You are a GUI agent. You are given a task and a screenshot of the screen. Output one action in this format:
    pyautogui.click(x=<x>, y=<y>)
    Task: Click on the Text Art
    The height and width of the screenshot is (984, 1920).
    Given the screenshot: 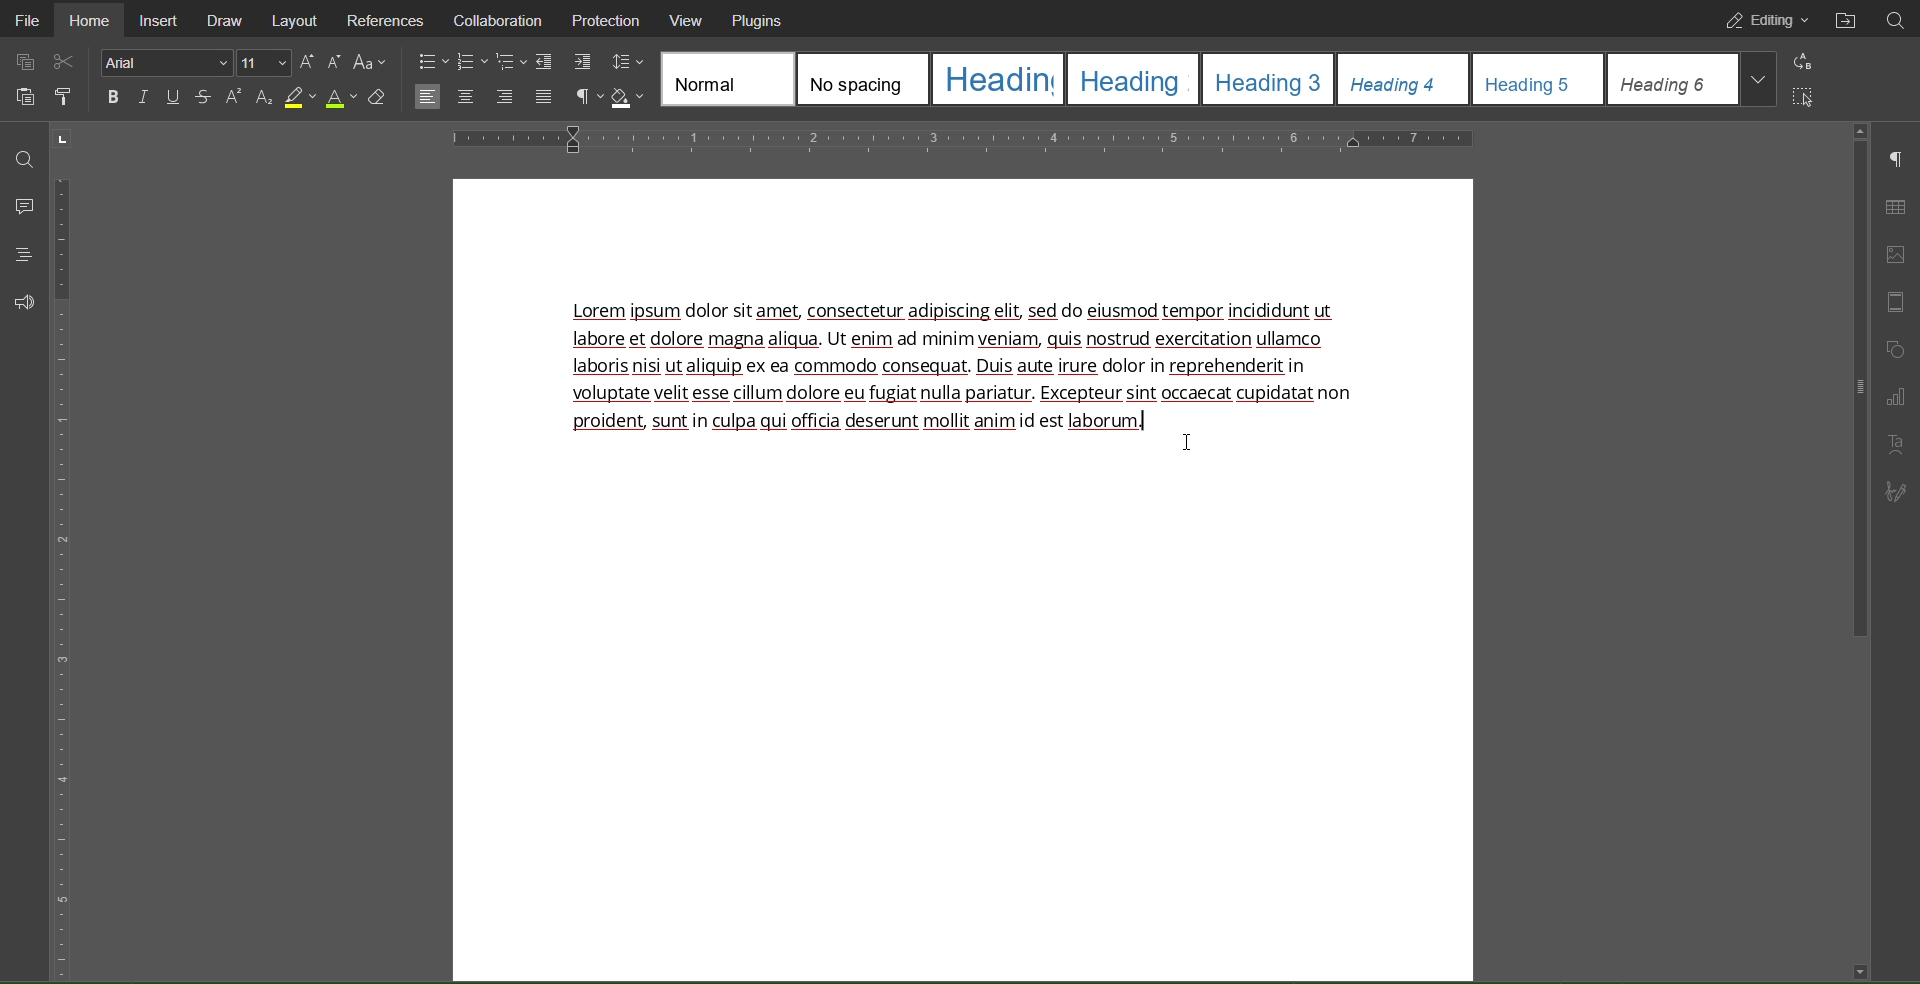 What is the action you would take?
    pyautogui.click(x=1896, y=444)
    